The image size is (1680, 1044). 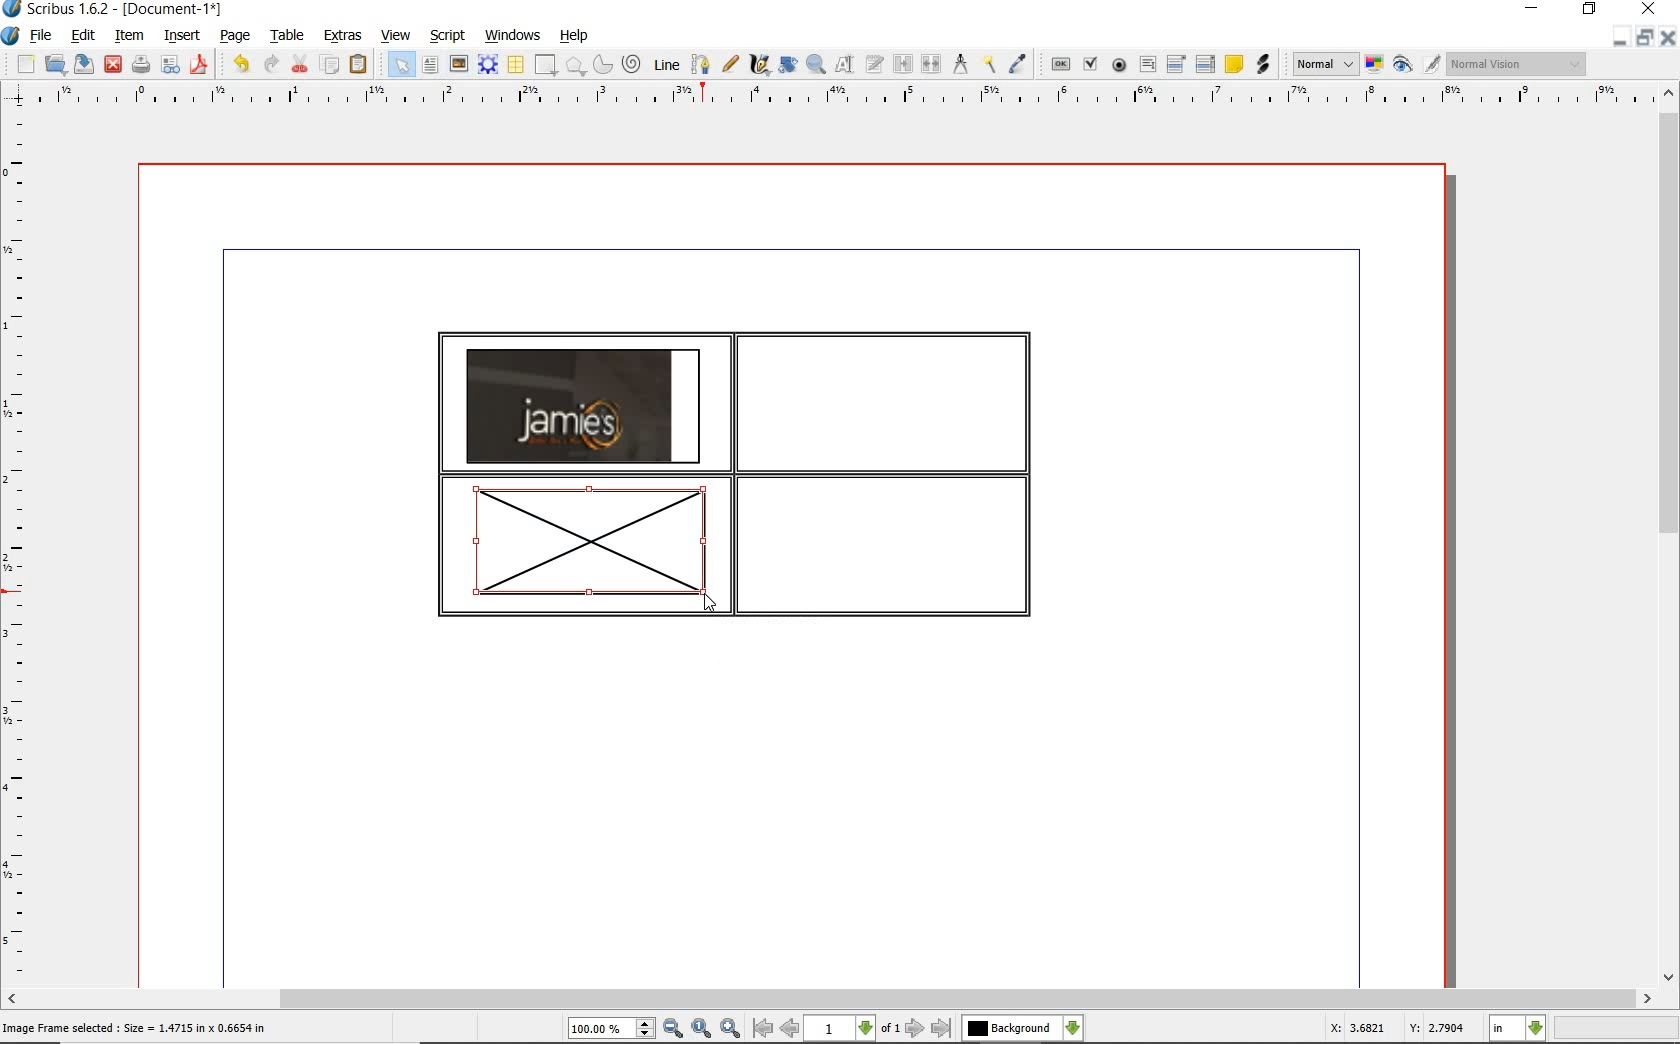 What do you see at coordinates (1668, 537) in the screenshot?
I see `scrollbar` at bounding box center [1668, 537].